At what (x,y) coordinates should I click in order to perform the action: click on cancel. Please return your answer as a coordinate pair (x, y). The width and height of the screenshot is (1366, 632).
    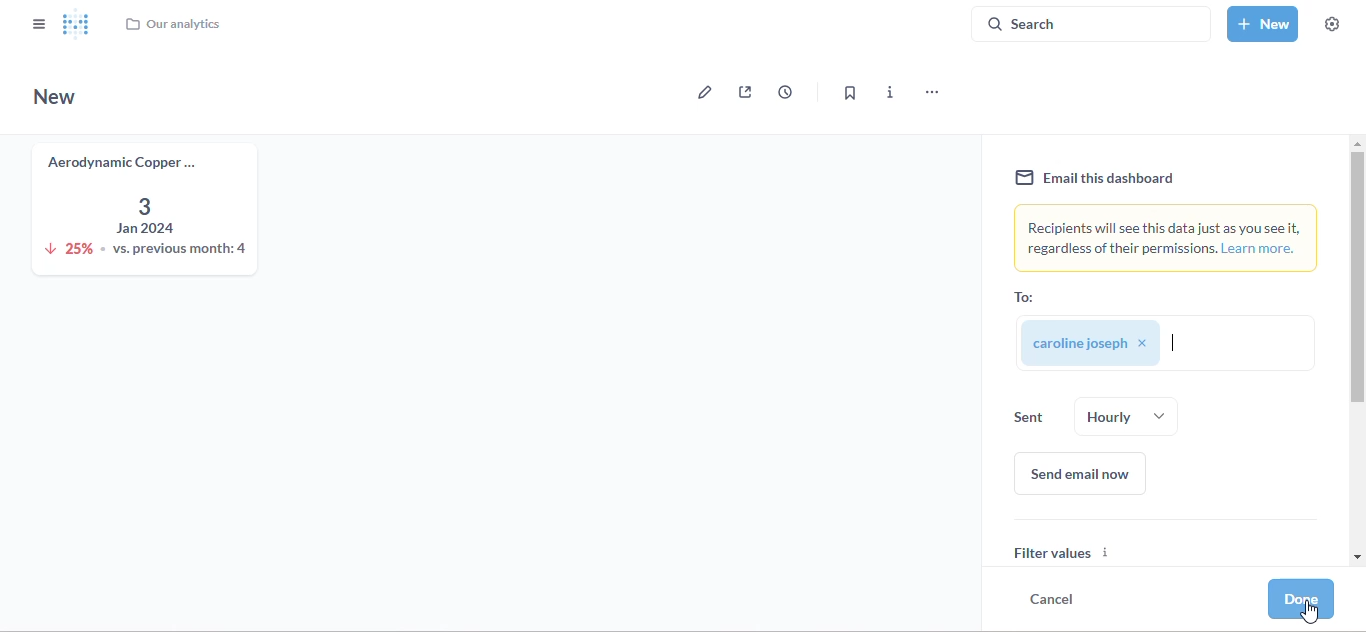
    Looking at the image, I should click on (1052, 598).